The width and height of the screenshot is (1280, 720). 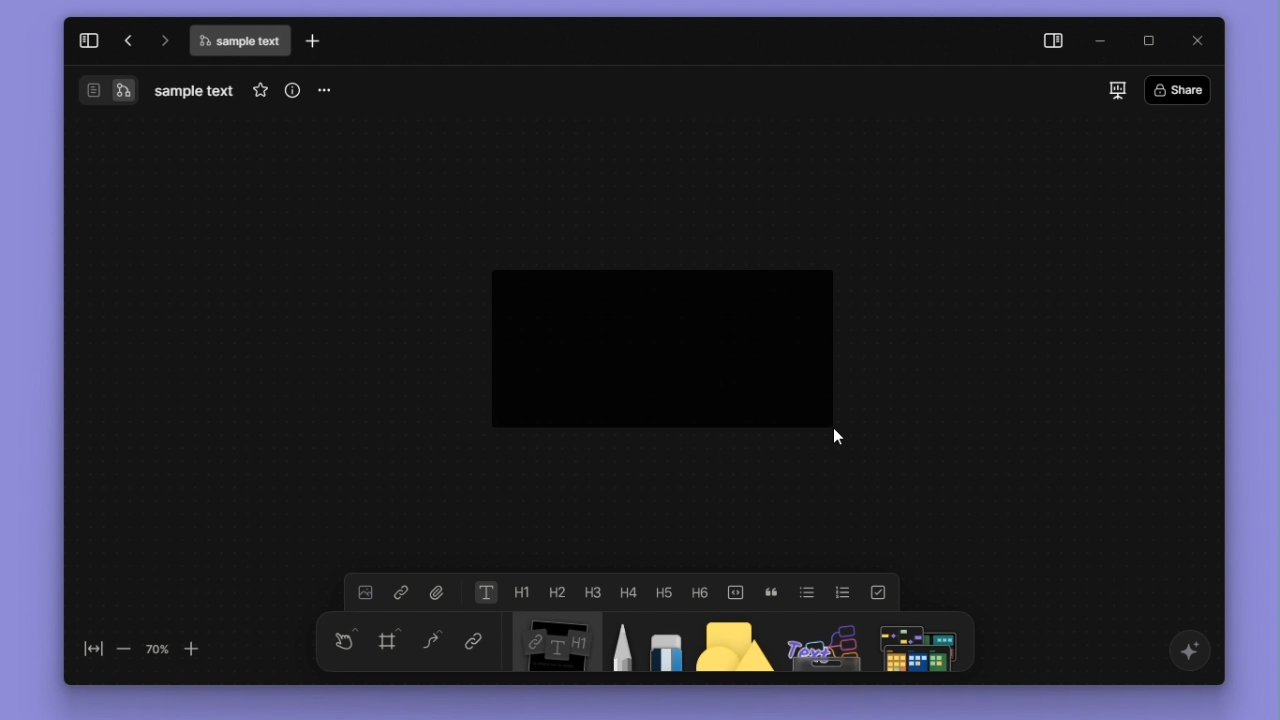 What do you see at coordinates (256, 90) in the screenshot?
I see `favourites` at bounding box center [256, 90].